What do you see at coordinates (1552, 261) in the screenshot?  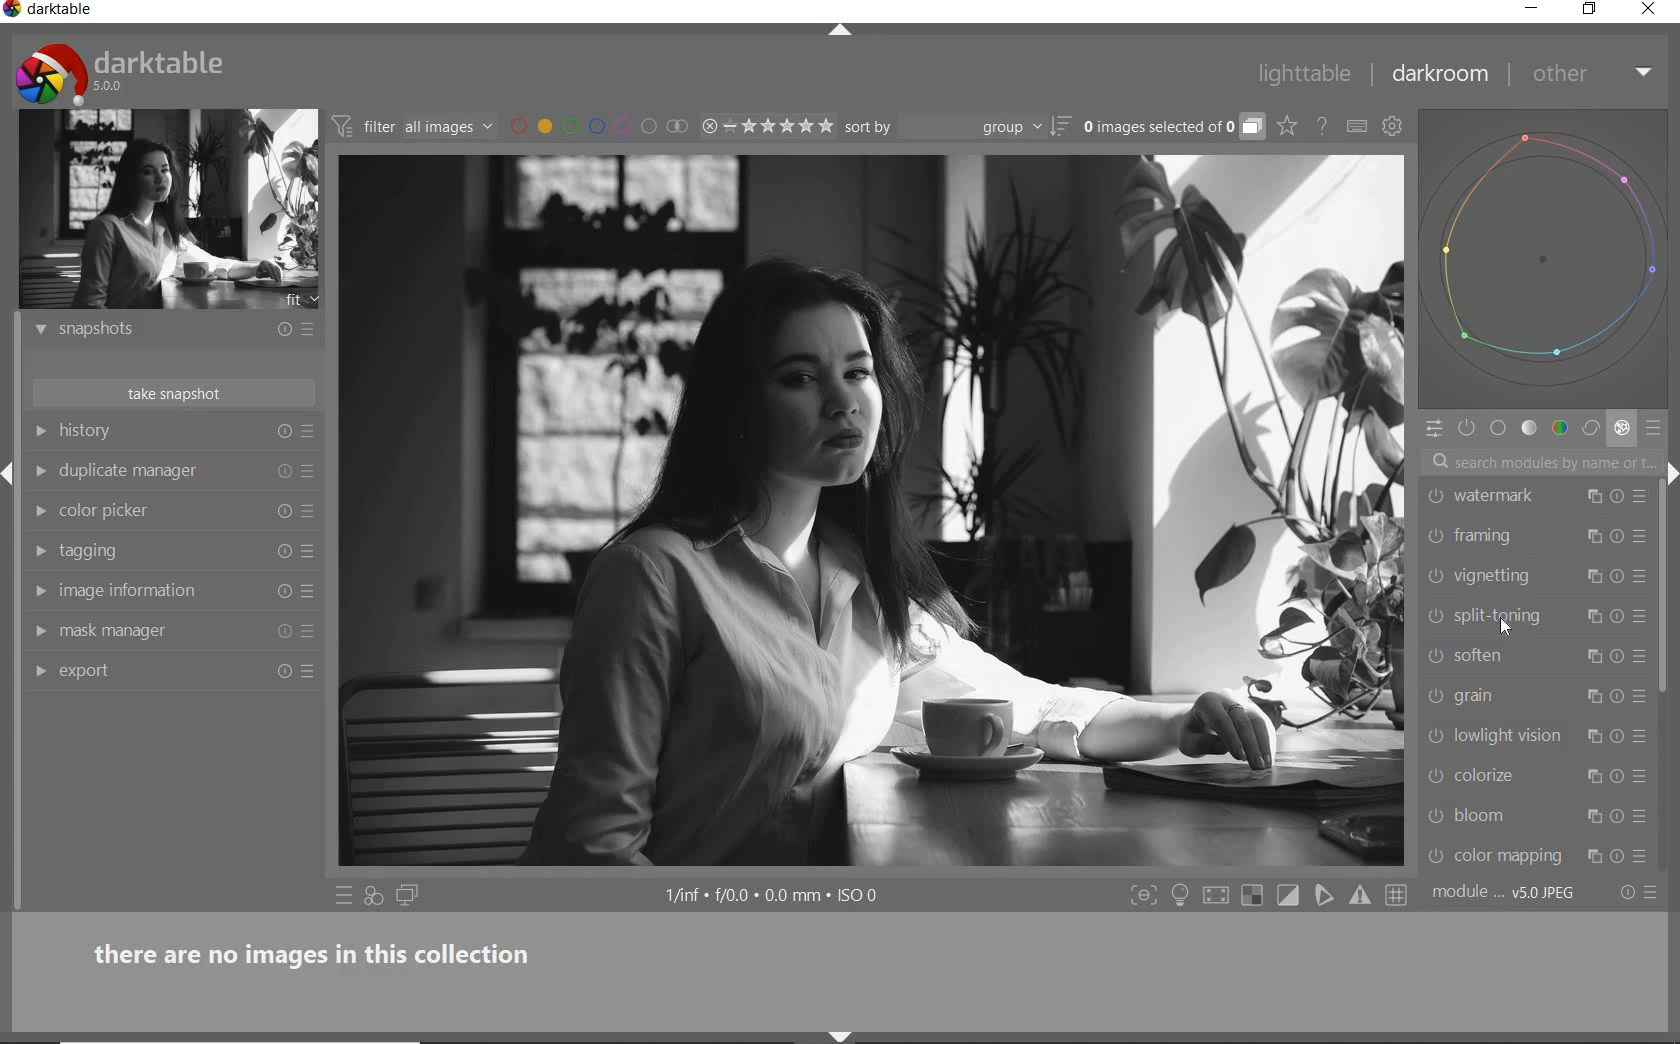 I see `waveform` at bounding box center [1552, 261].